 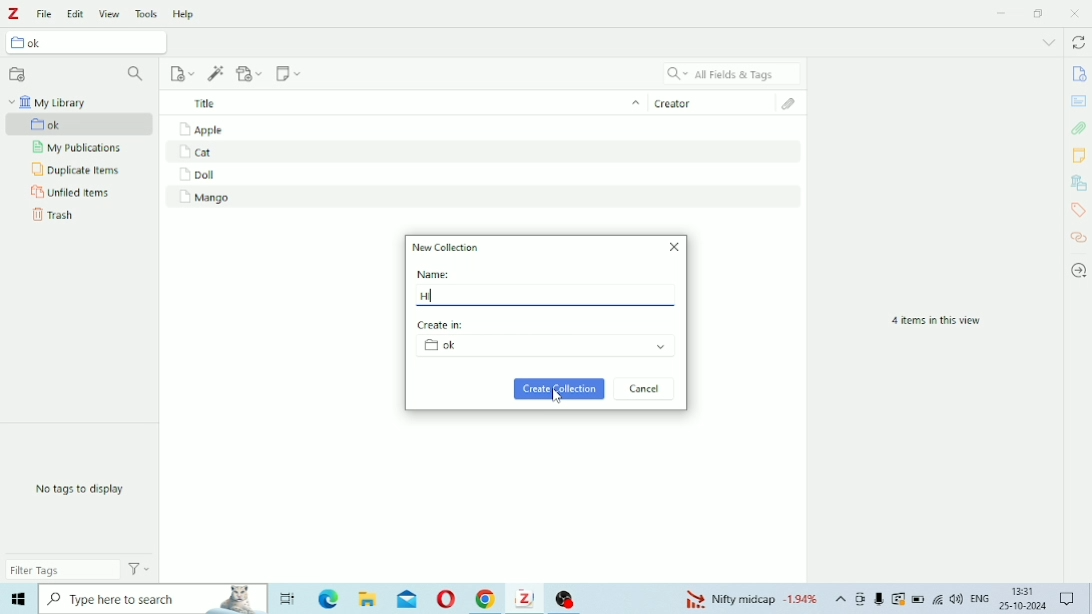 I want to click on New Item, so click(x=183, y=74).